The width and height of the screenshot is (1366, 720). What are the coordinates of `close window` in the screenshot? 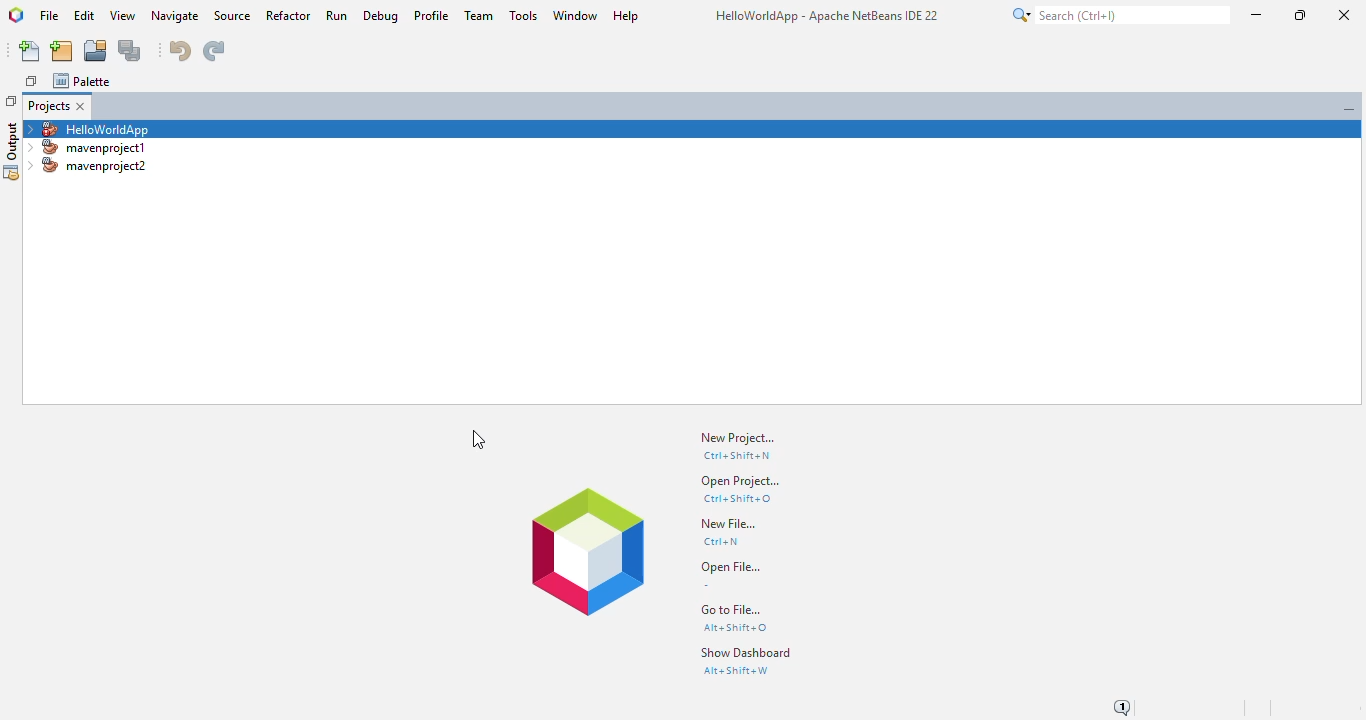 It's located at (82, 106).